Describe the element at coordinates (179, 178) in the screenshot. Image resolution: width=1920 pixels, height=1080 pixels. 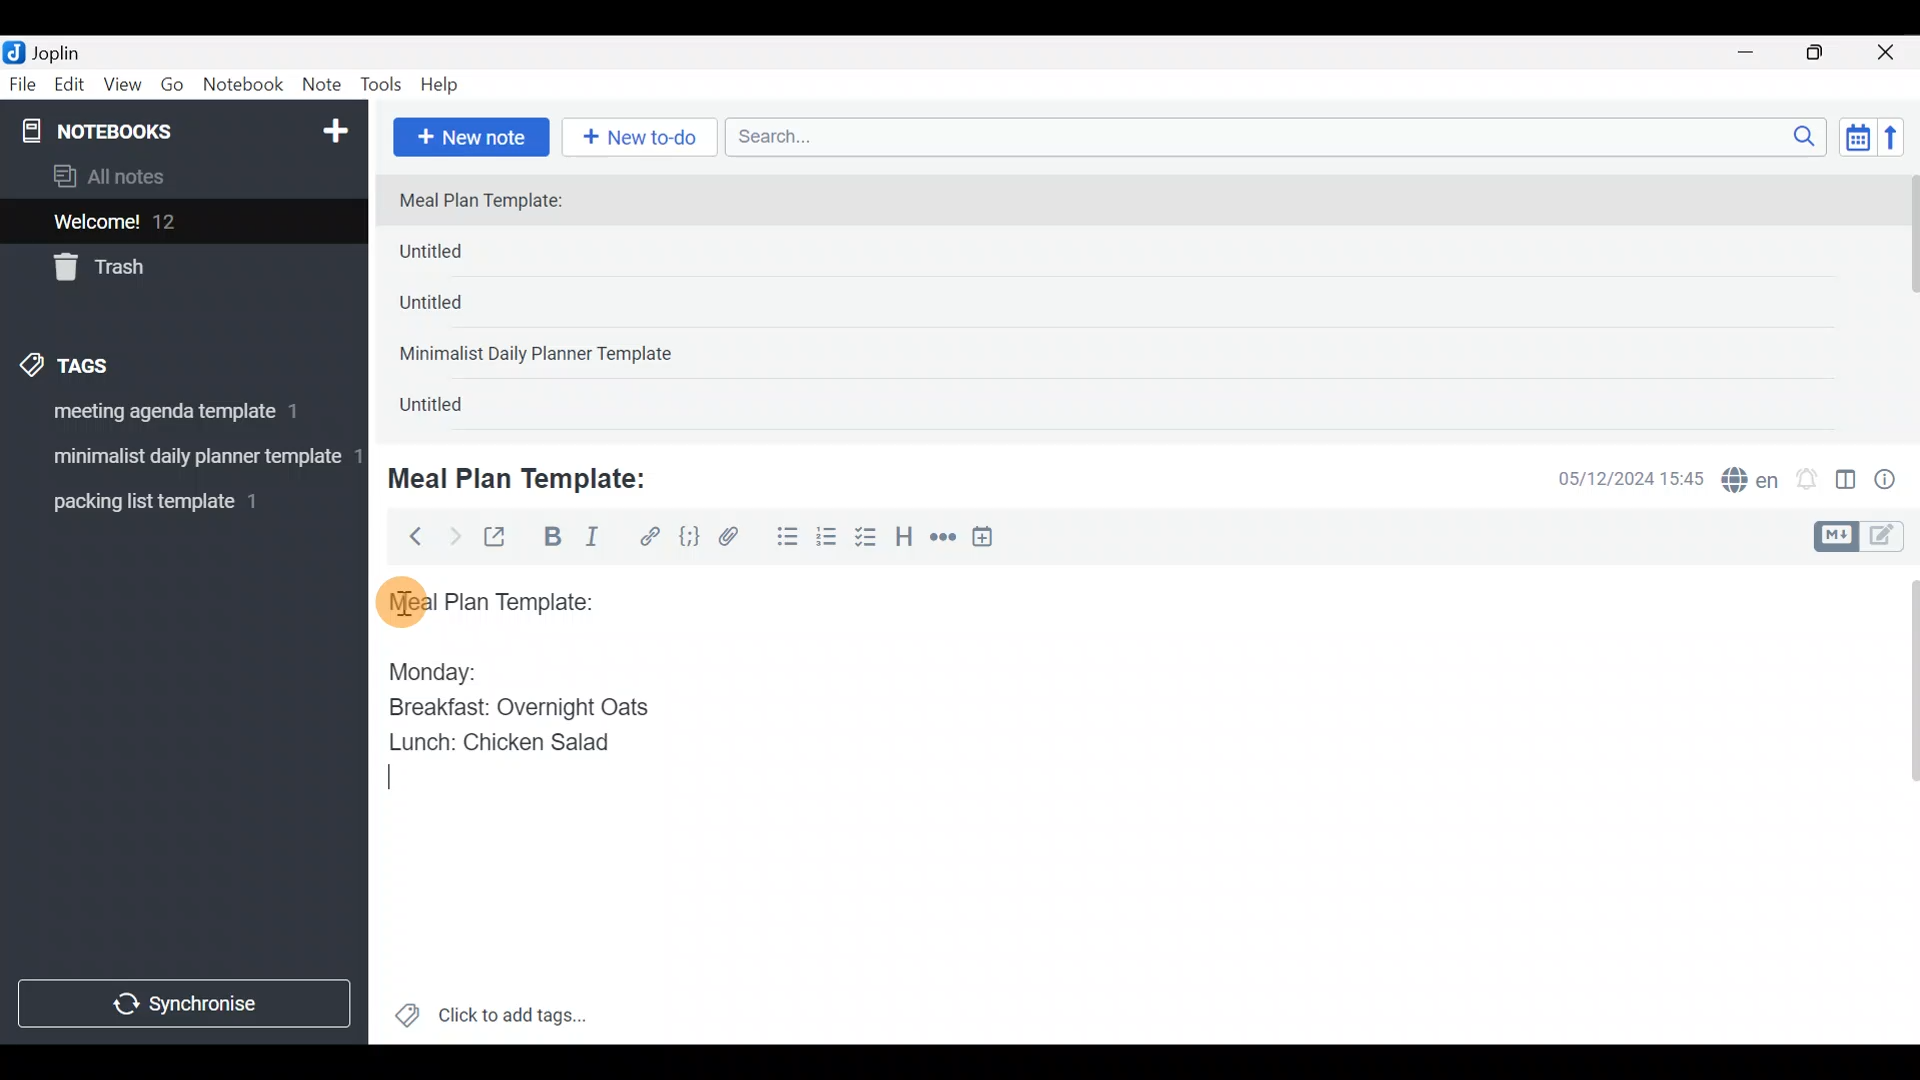
I see `All notes` at that location.